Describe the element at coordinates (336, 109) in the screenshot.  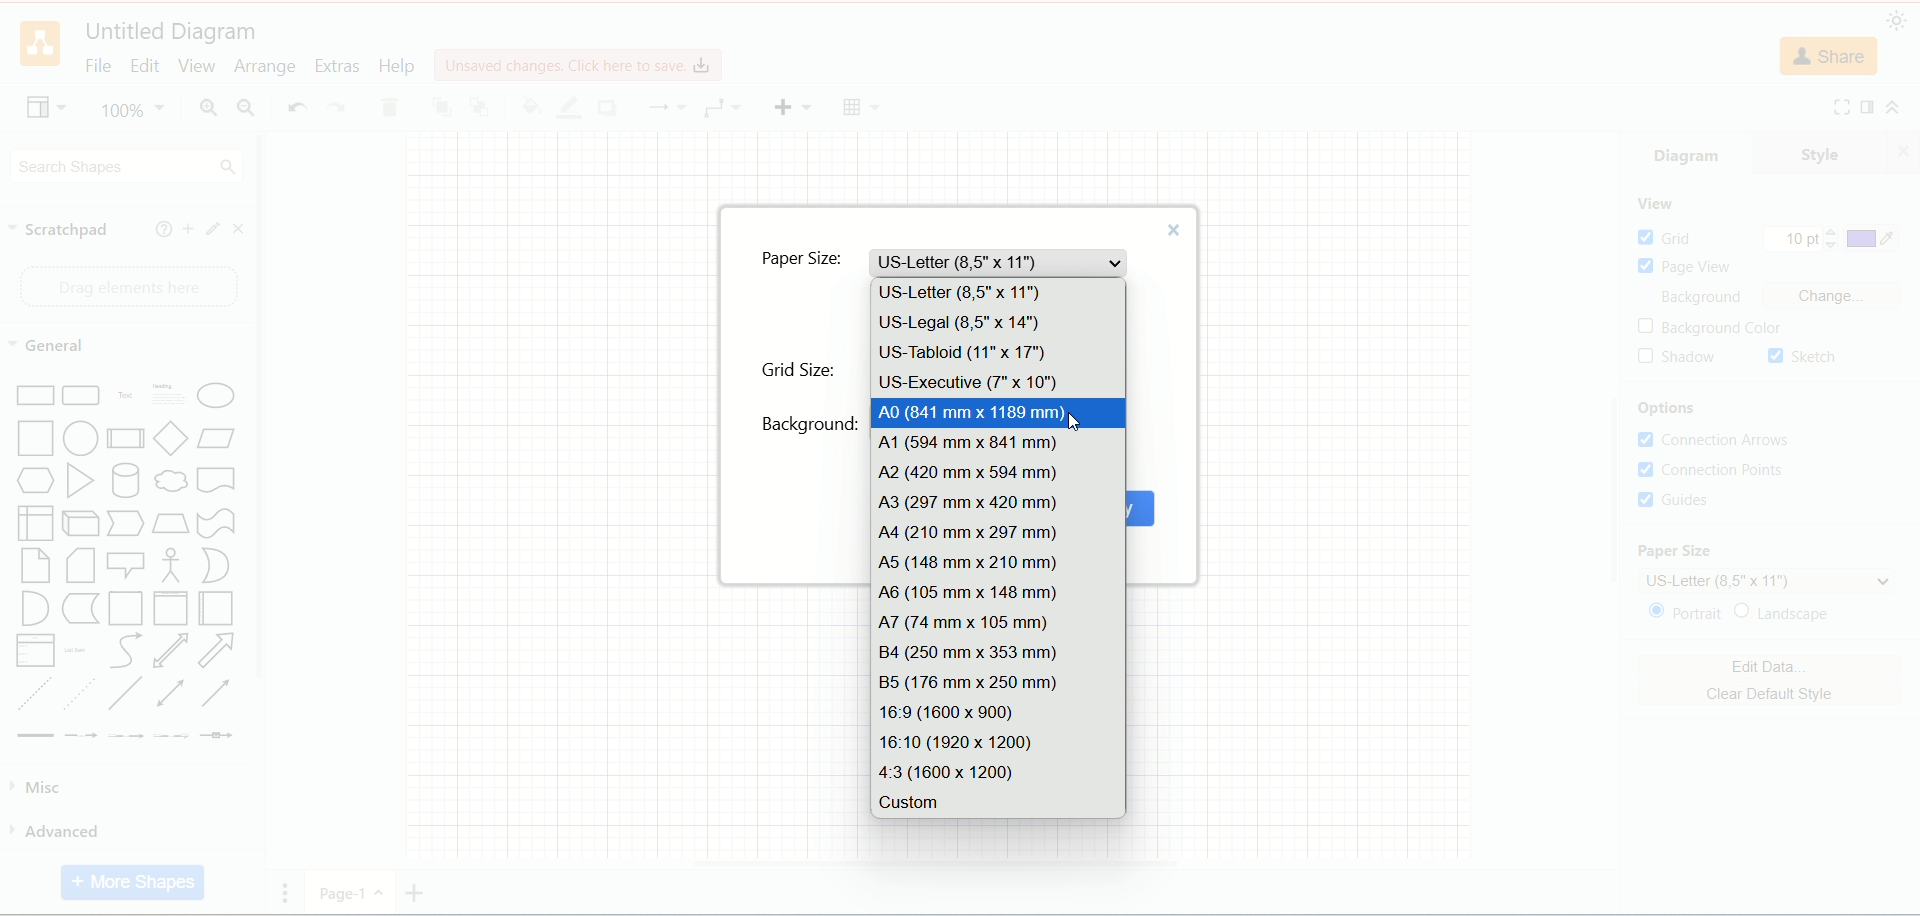
I see `redo` at that location.